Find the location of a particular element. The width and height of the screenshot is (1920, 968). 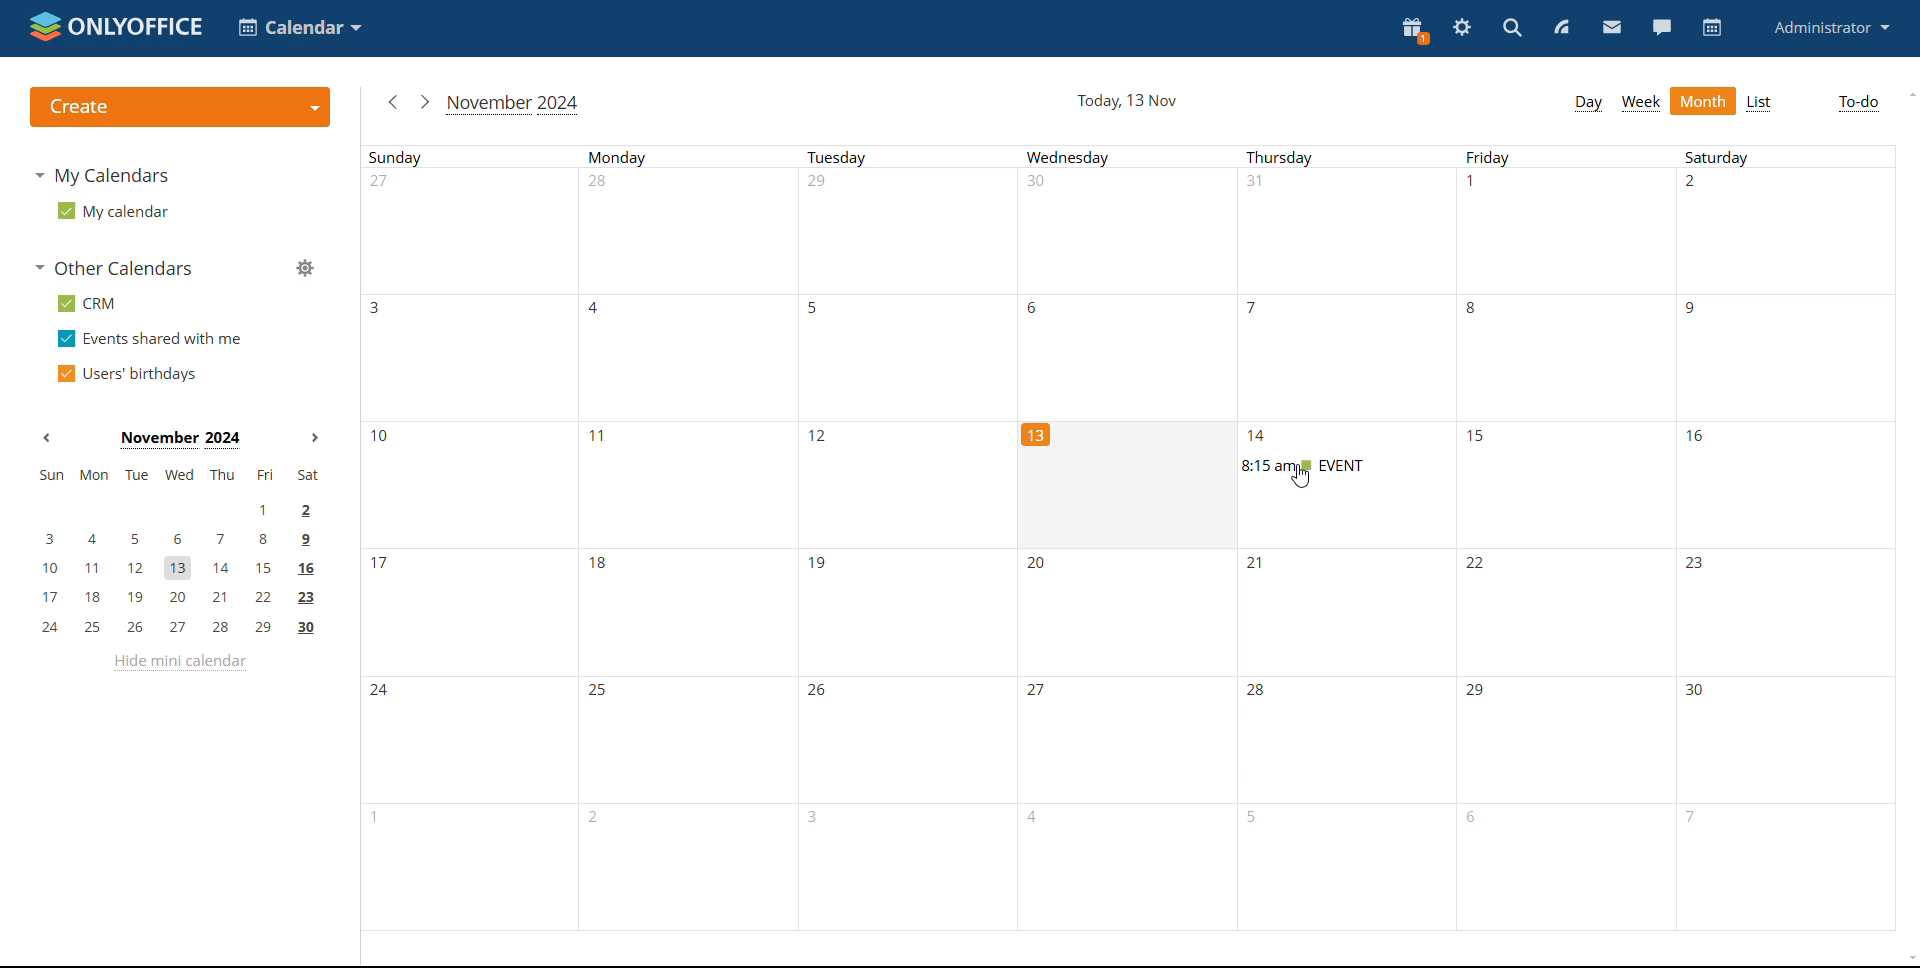

create is located at coordinates (184, 109).